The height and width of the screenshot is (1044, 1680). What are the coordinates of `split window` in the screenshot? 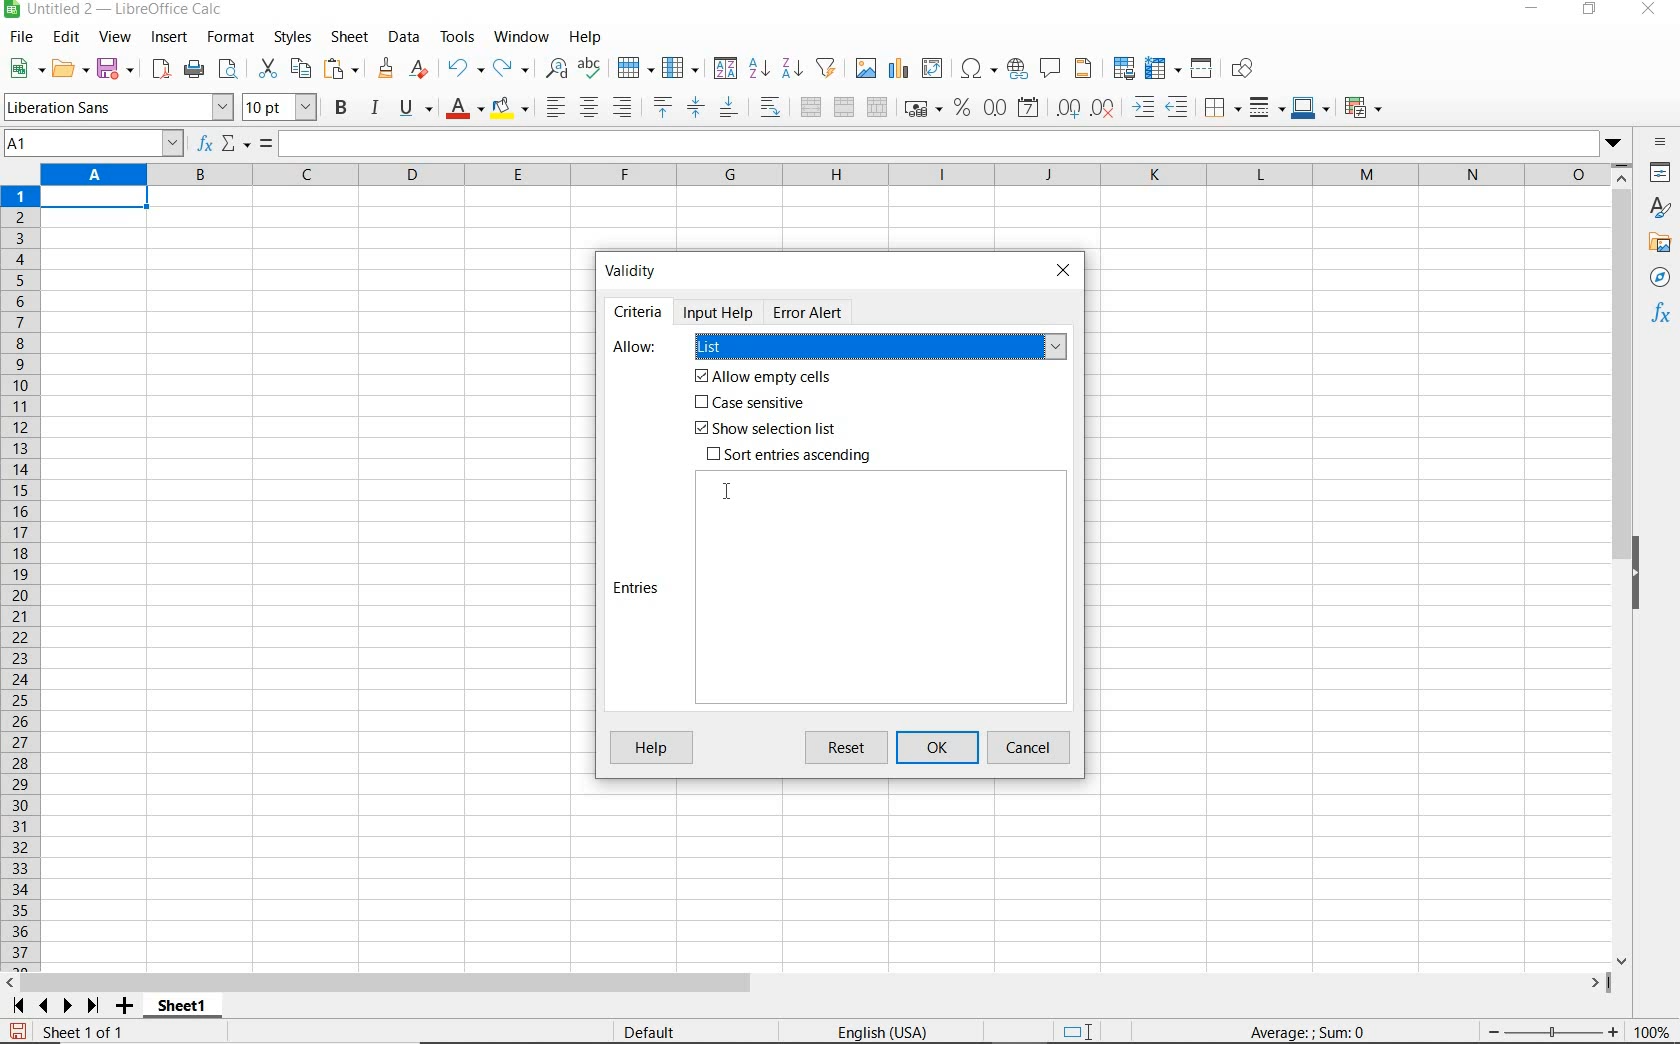 It's located at (1202, 69).